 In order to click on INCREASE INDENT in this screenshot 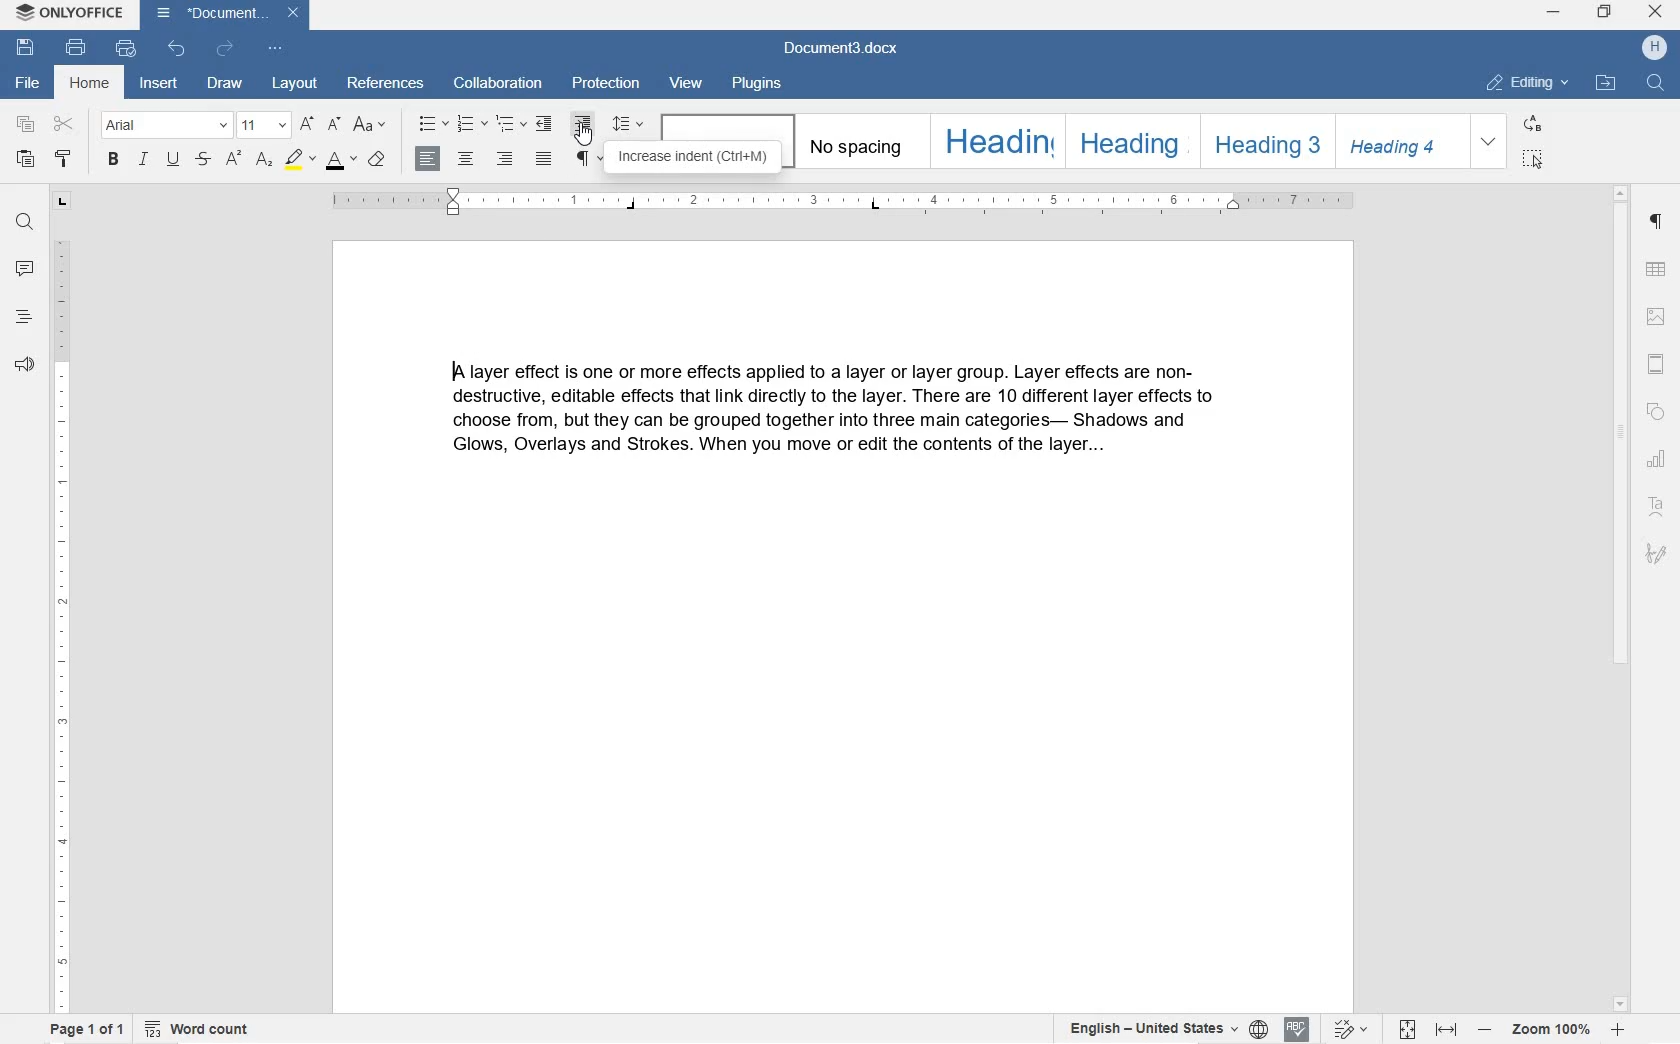, I will do `click(583, 124)`.